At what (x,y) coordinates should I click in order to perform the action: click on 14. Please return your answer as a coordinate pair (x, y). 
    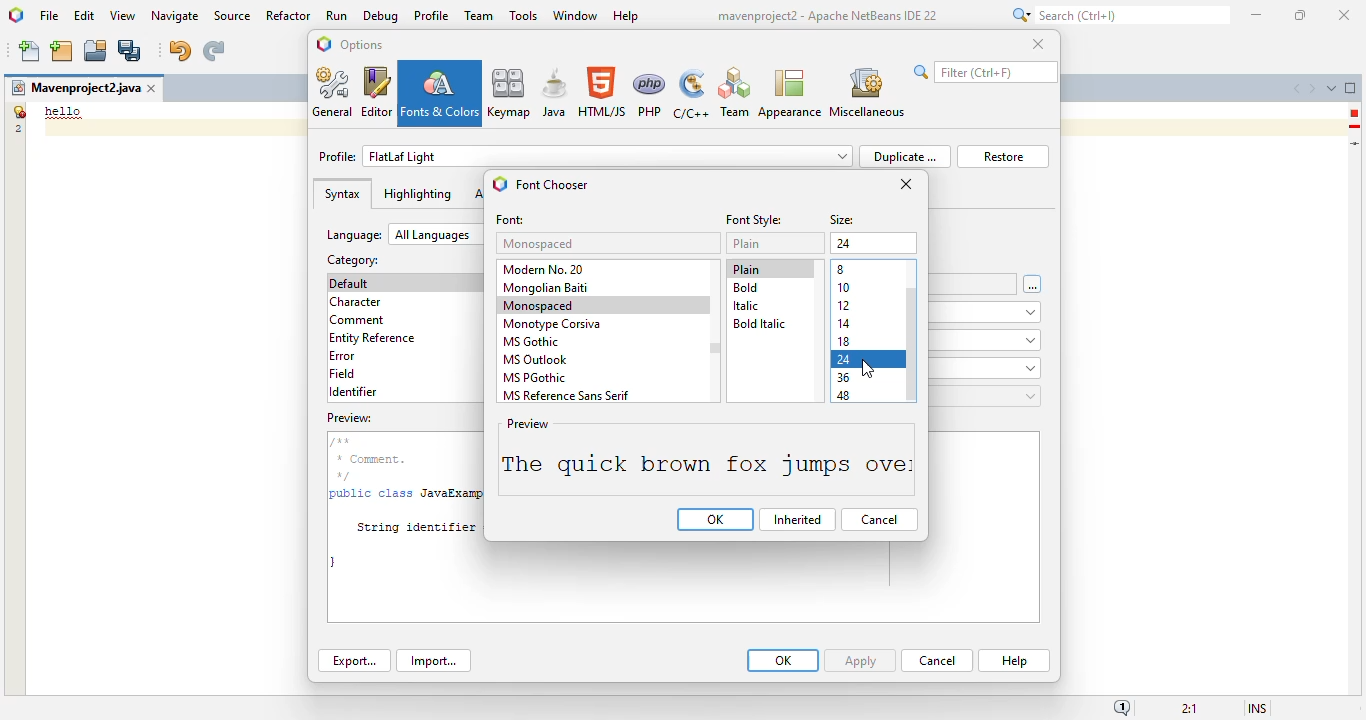
    Looking at the image, I should click on (844, 324).